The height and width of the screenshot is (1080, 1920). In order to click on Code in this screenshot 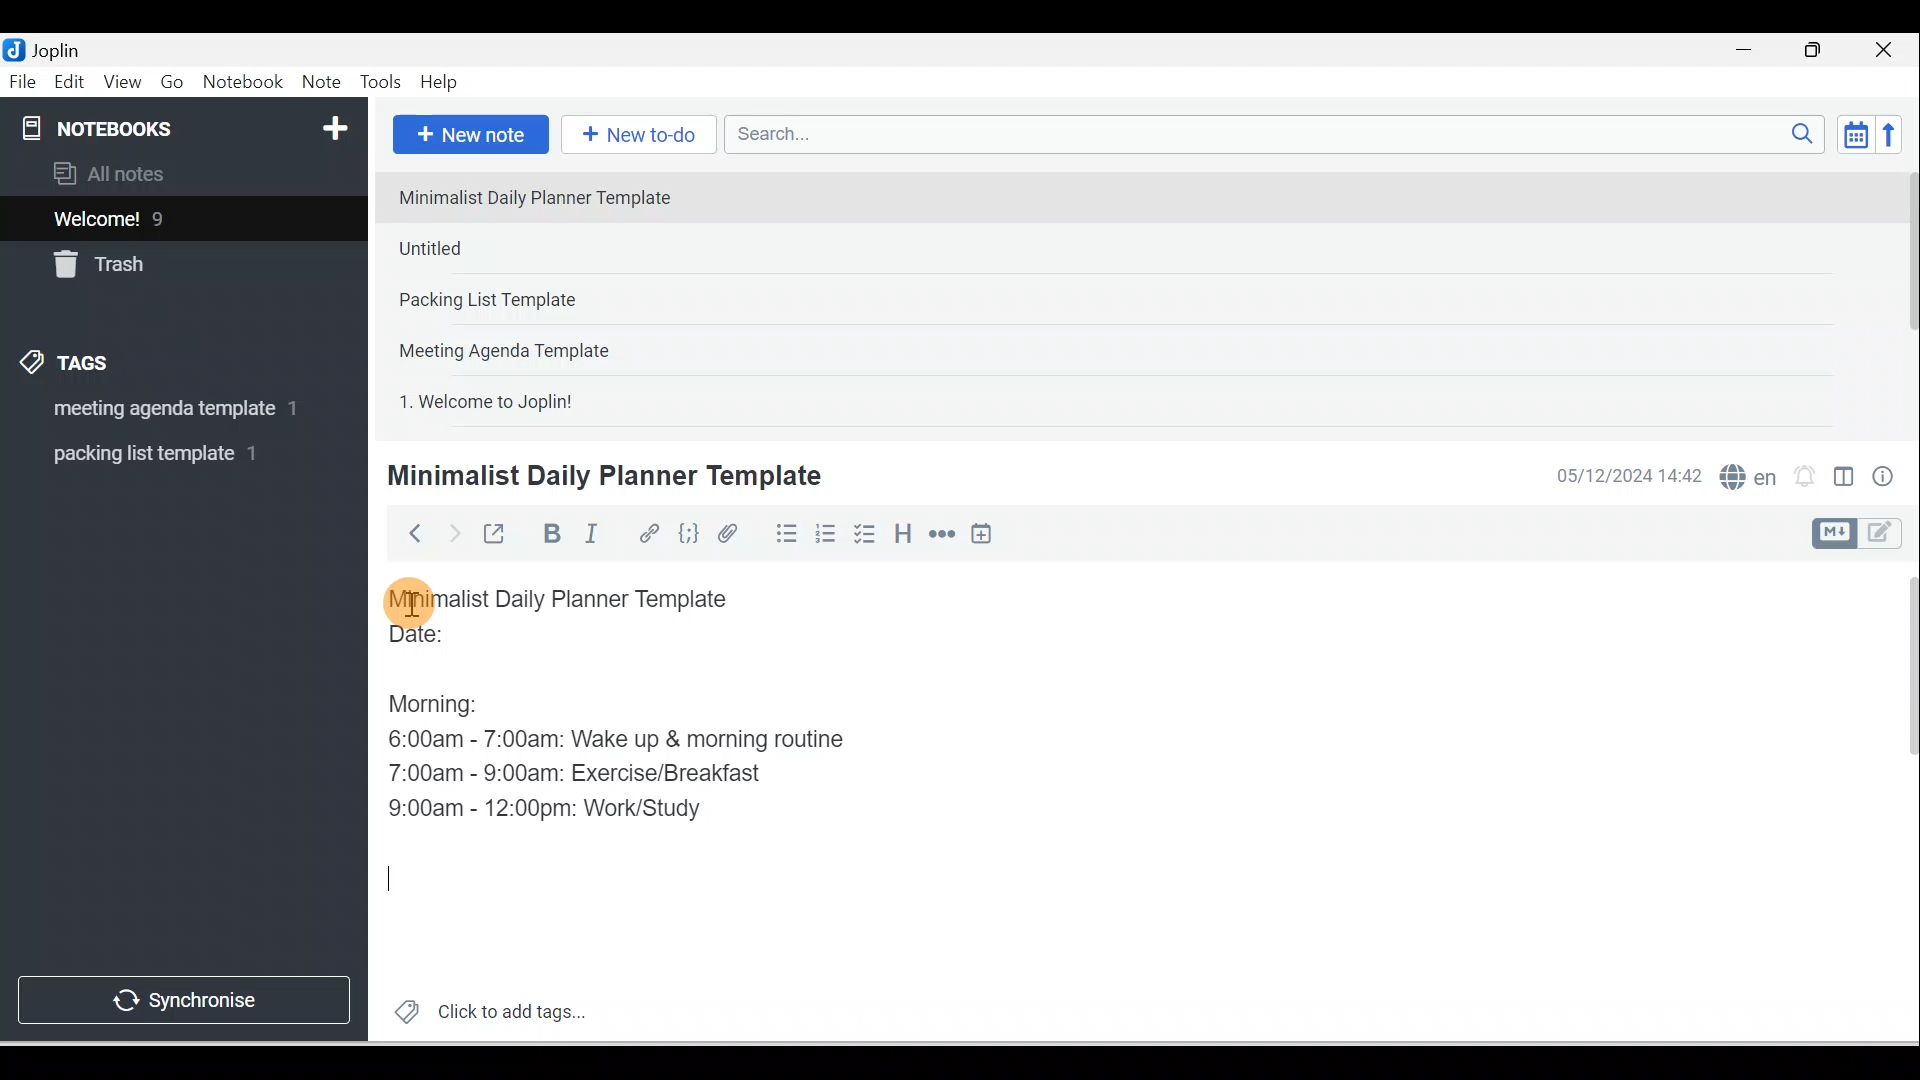, I will do `click(689, 535)`.